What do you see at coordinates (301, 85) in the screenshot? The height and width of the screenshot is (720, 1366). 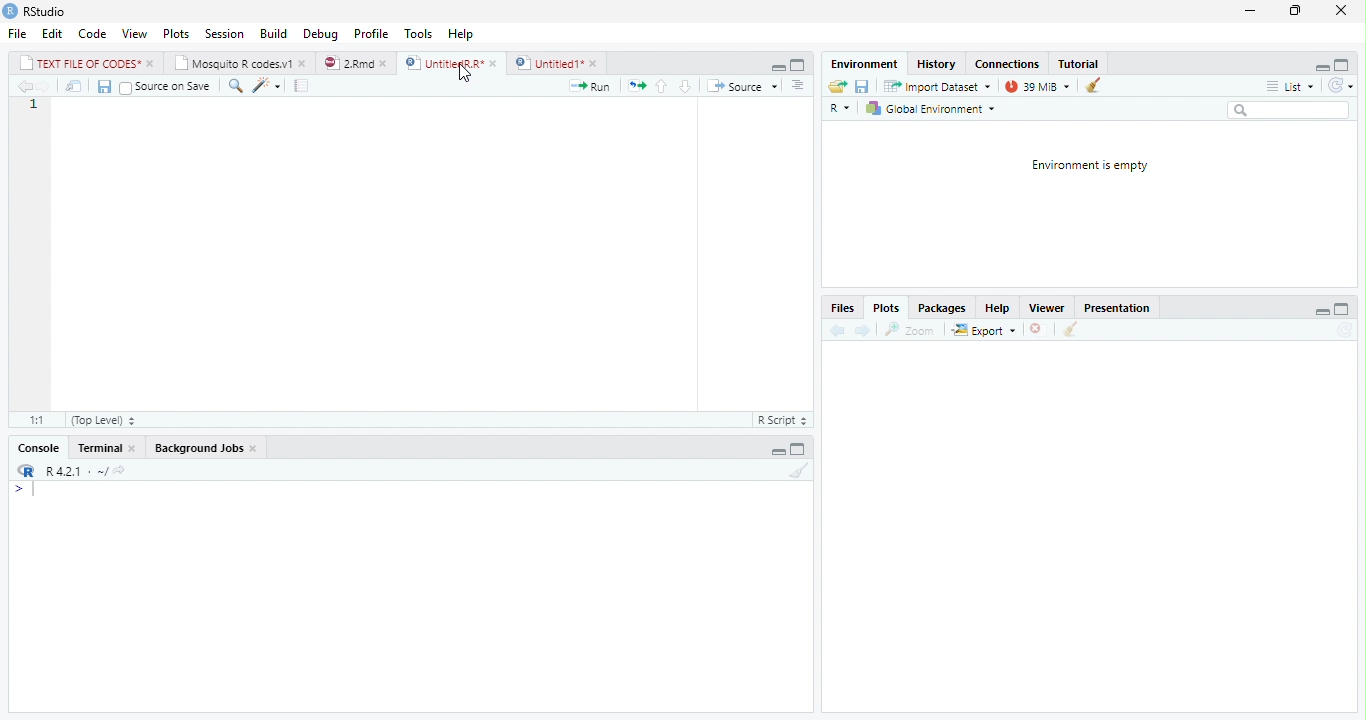 I see `Compile Report` at bounding box center [301, 85].